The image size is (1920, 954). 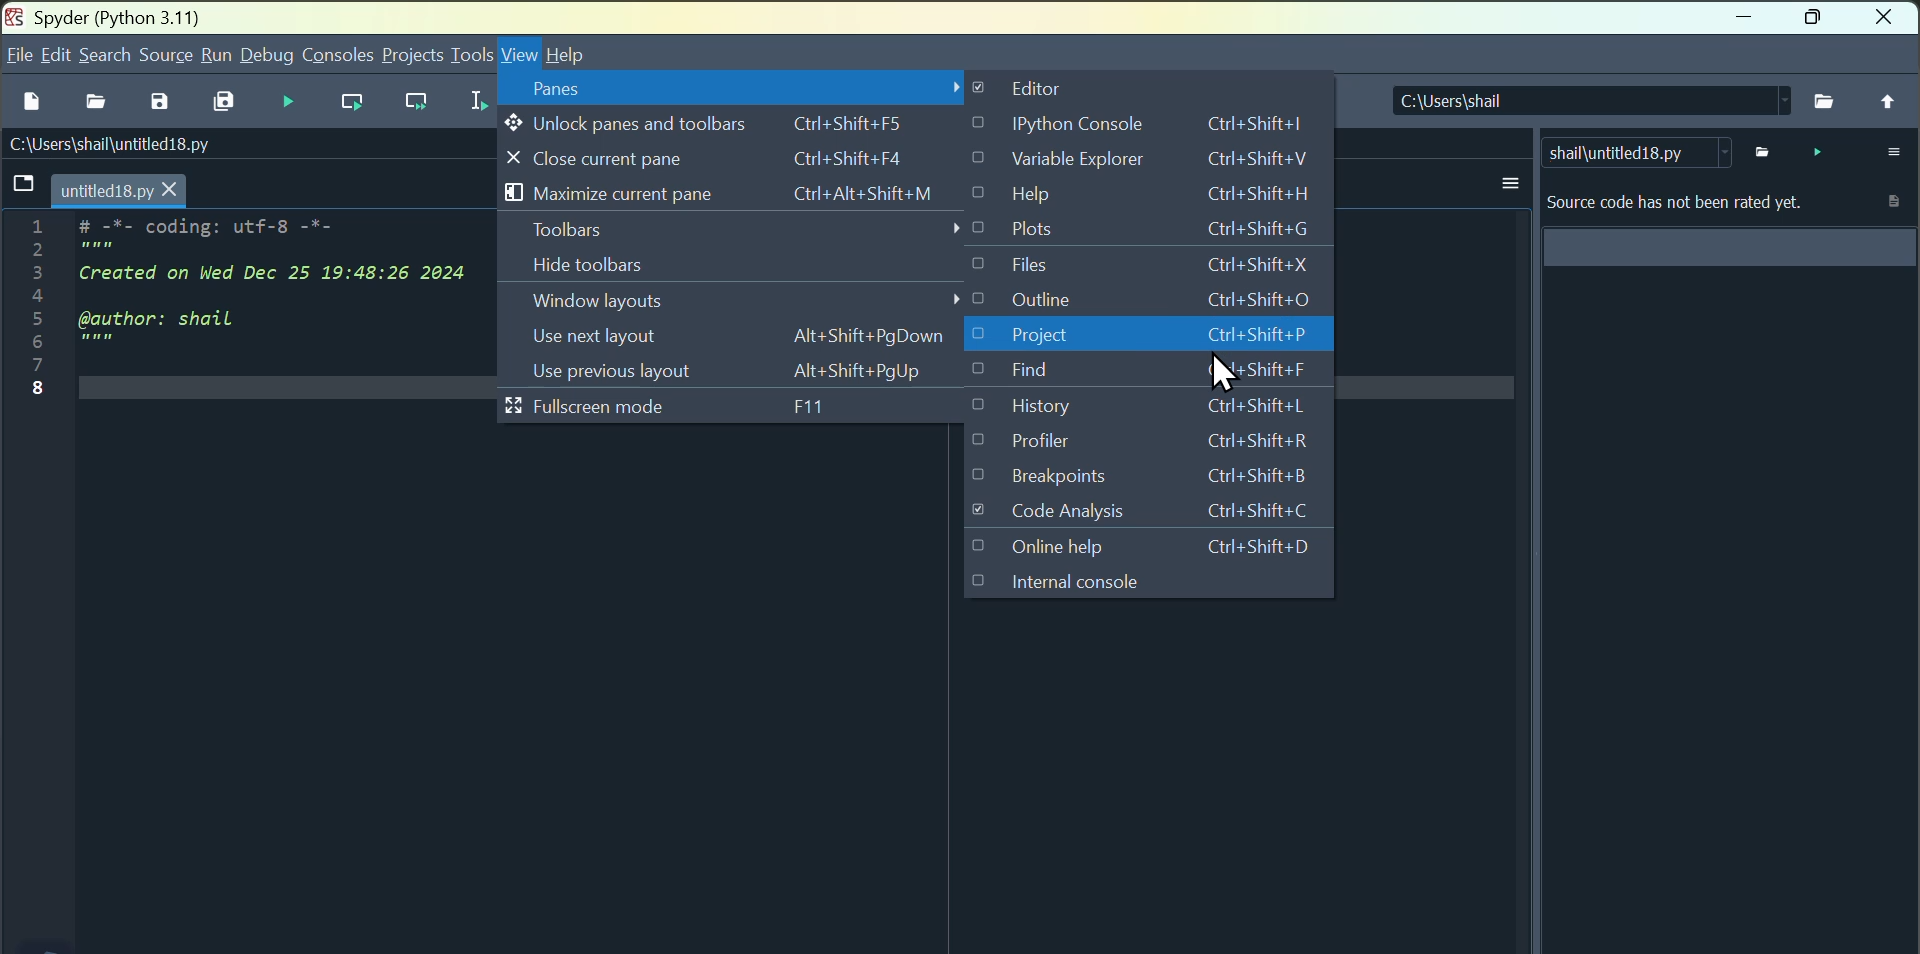 What do you see at coordinates (1767, 151) in the screenshot?
I see `file browse` at bounding box center [1767, 151].